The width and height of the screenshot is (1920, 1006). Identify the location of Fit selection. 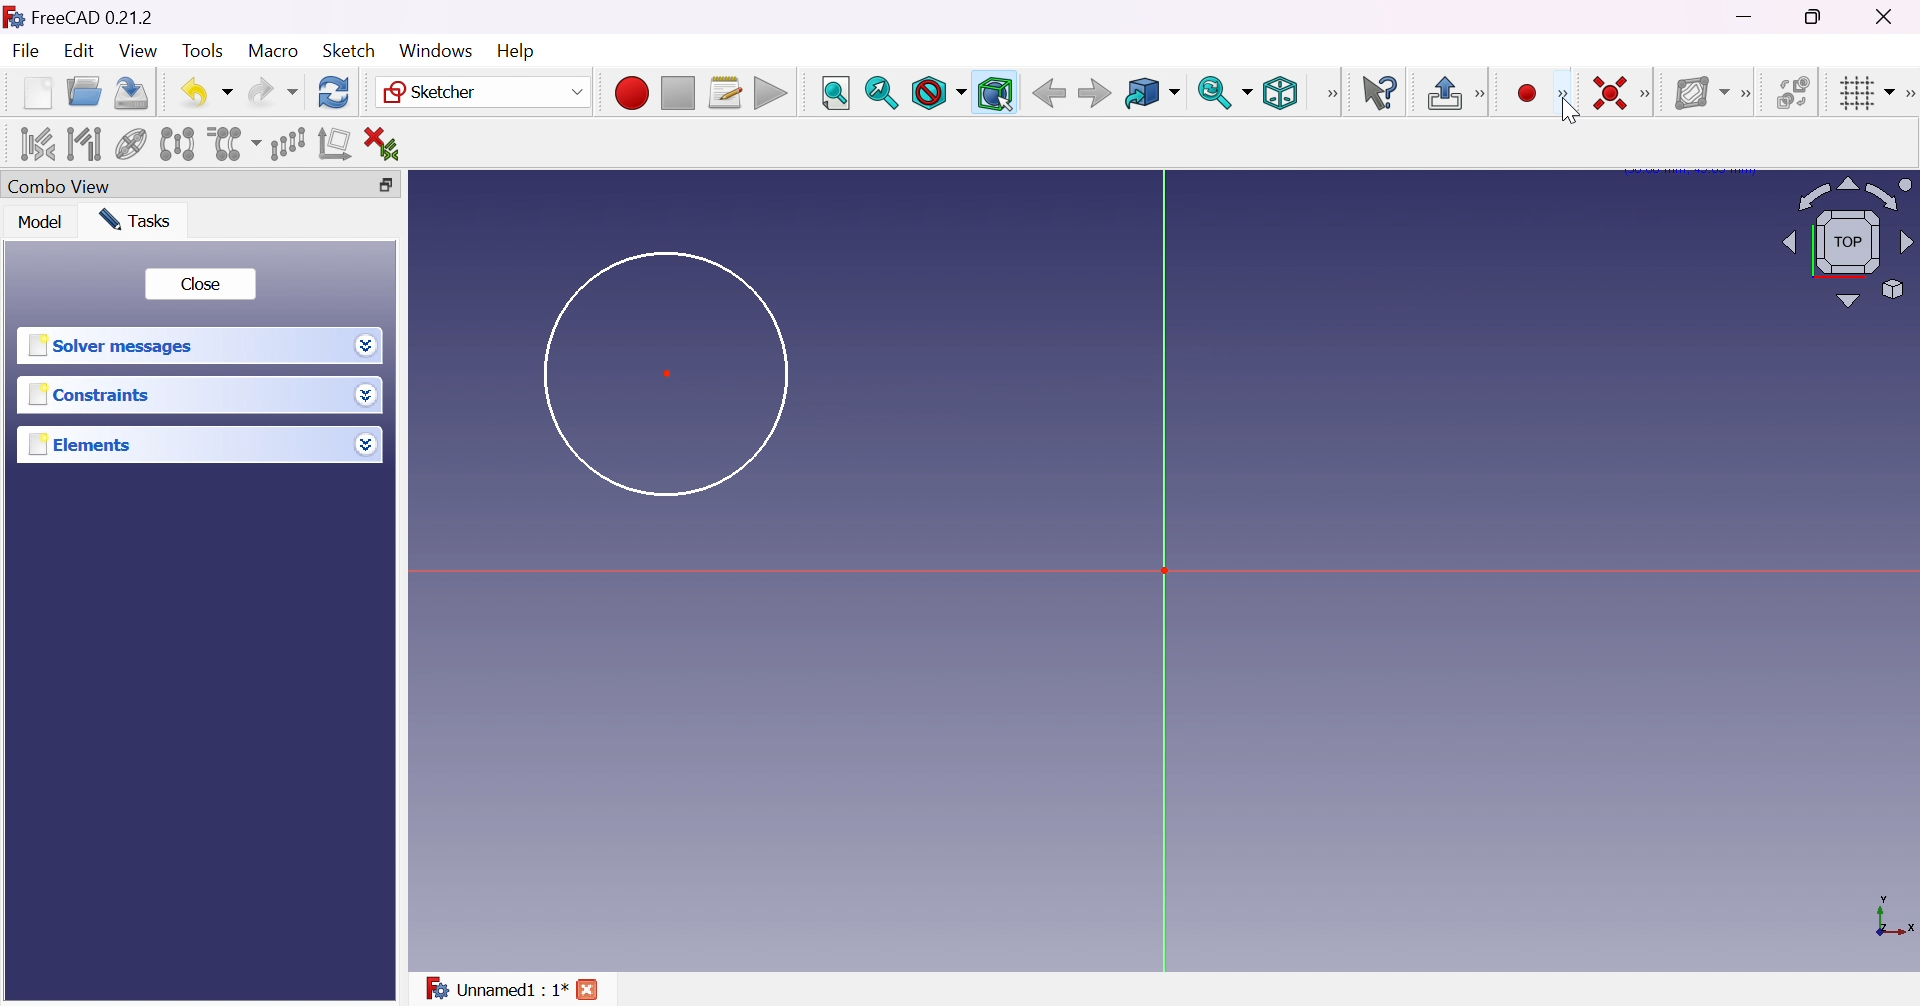
(881, 93).